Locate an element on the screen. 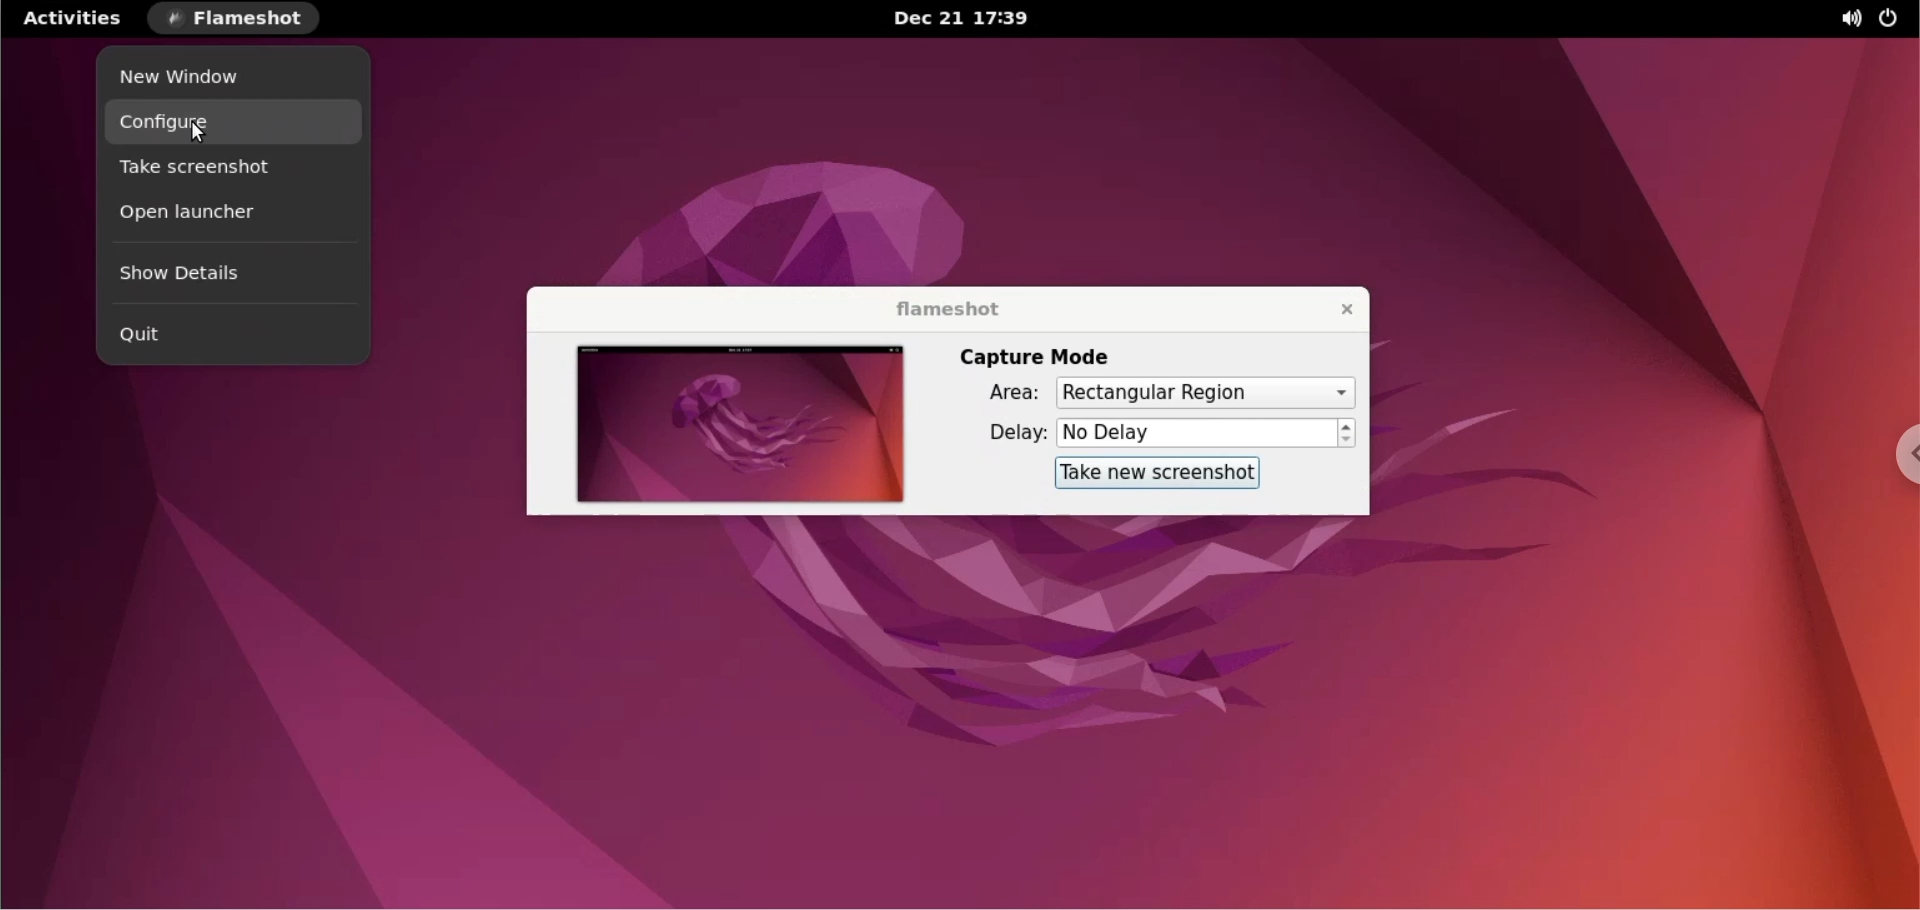 The height and width of the screenshot is (910, 1920). new window is located at coordinates (232, 76).